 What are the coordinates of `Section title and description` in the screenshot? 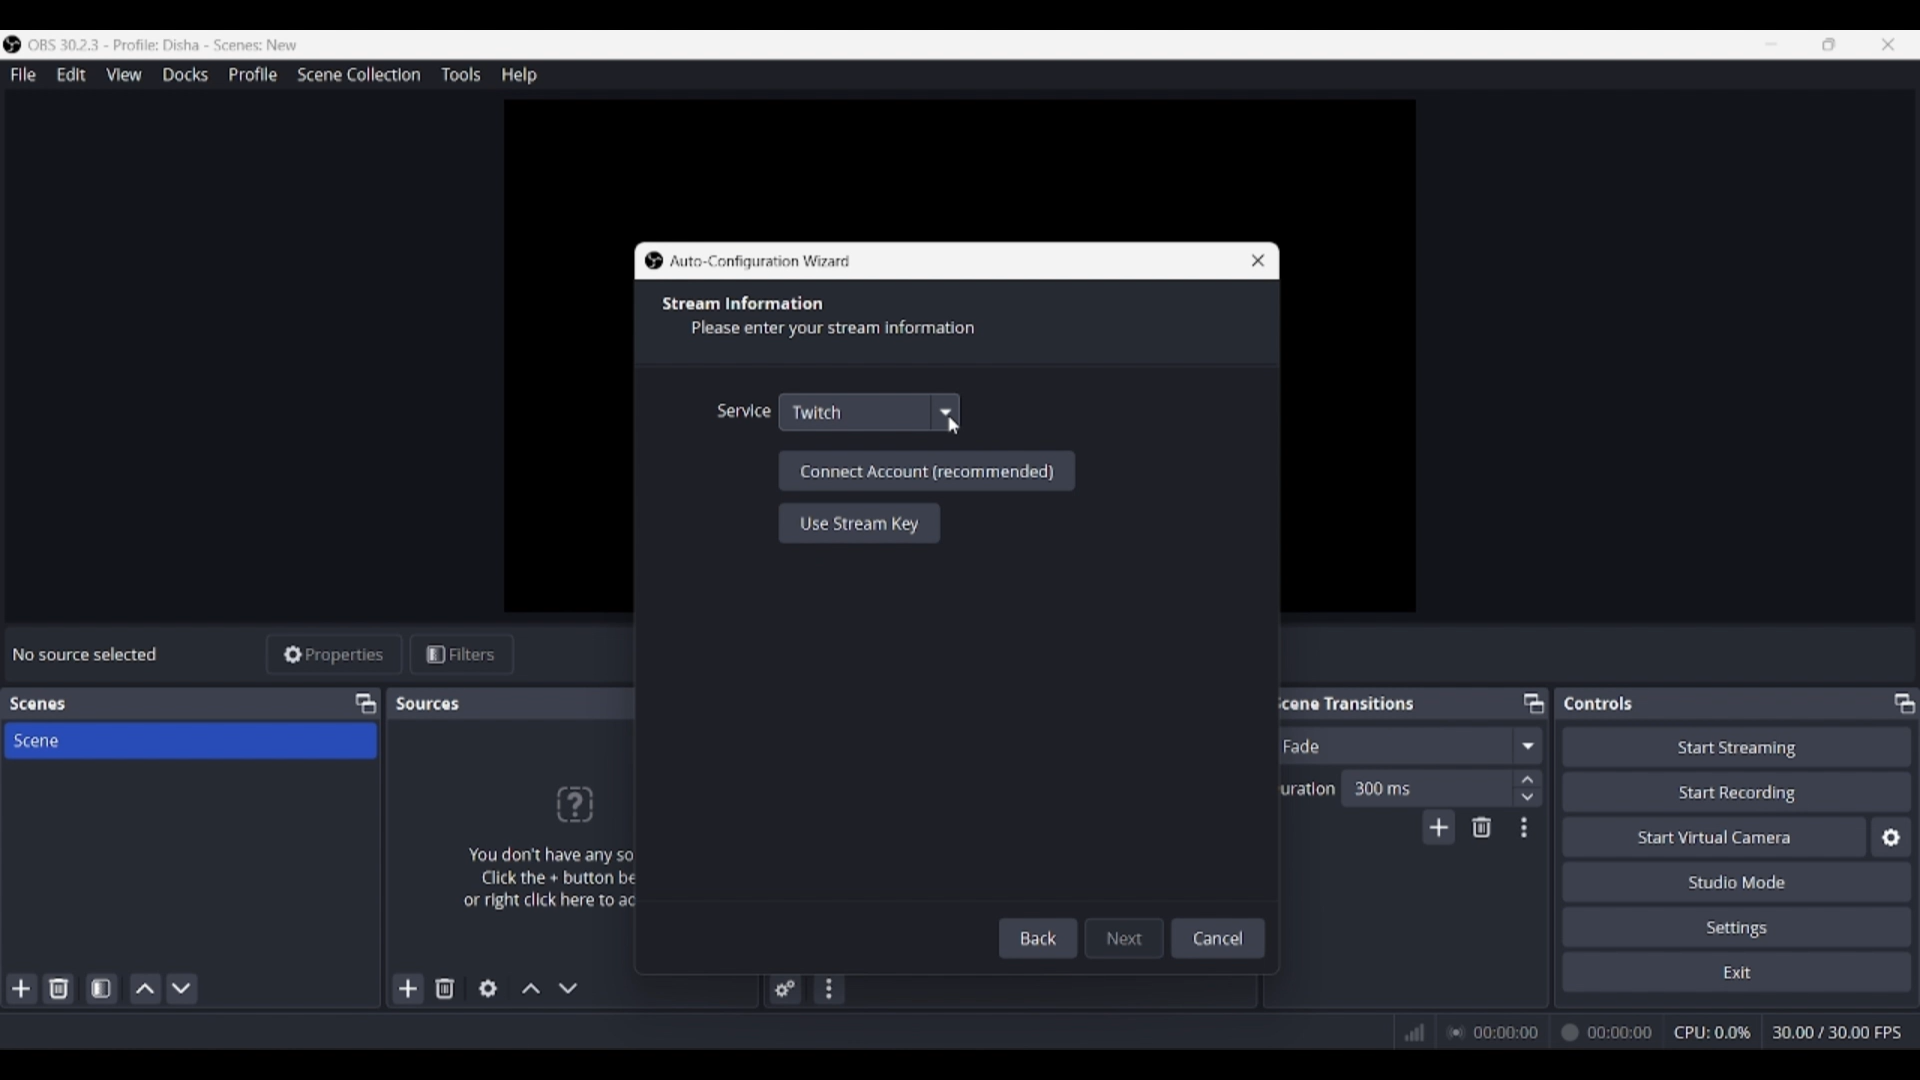 It's located at (828, 318).